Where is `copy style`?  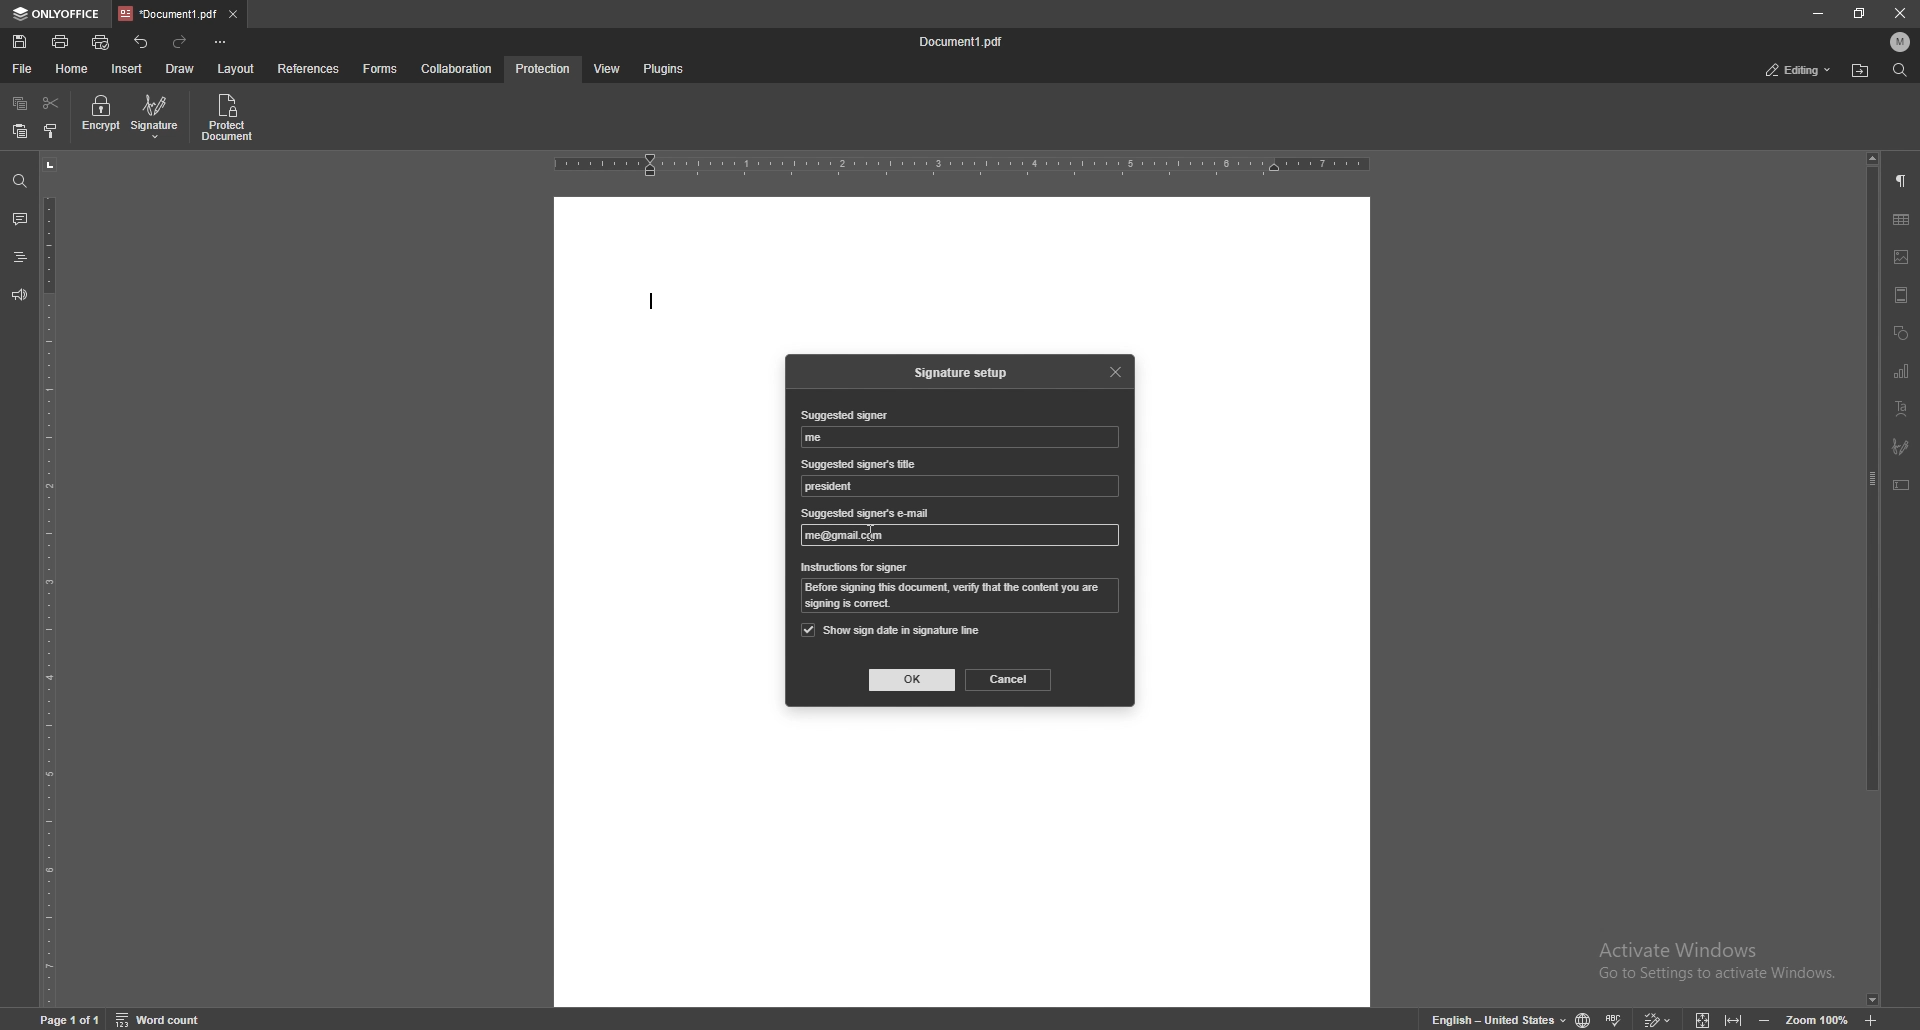
copy style is located at coordinates (52, 131).